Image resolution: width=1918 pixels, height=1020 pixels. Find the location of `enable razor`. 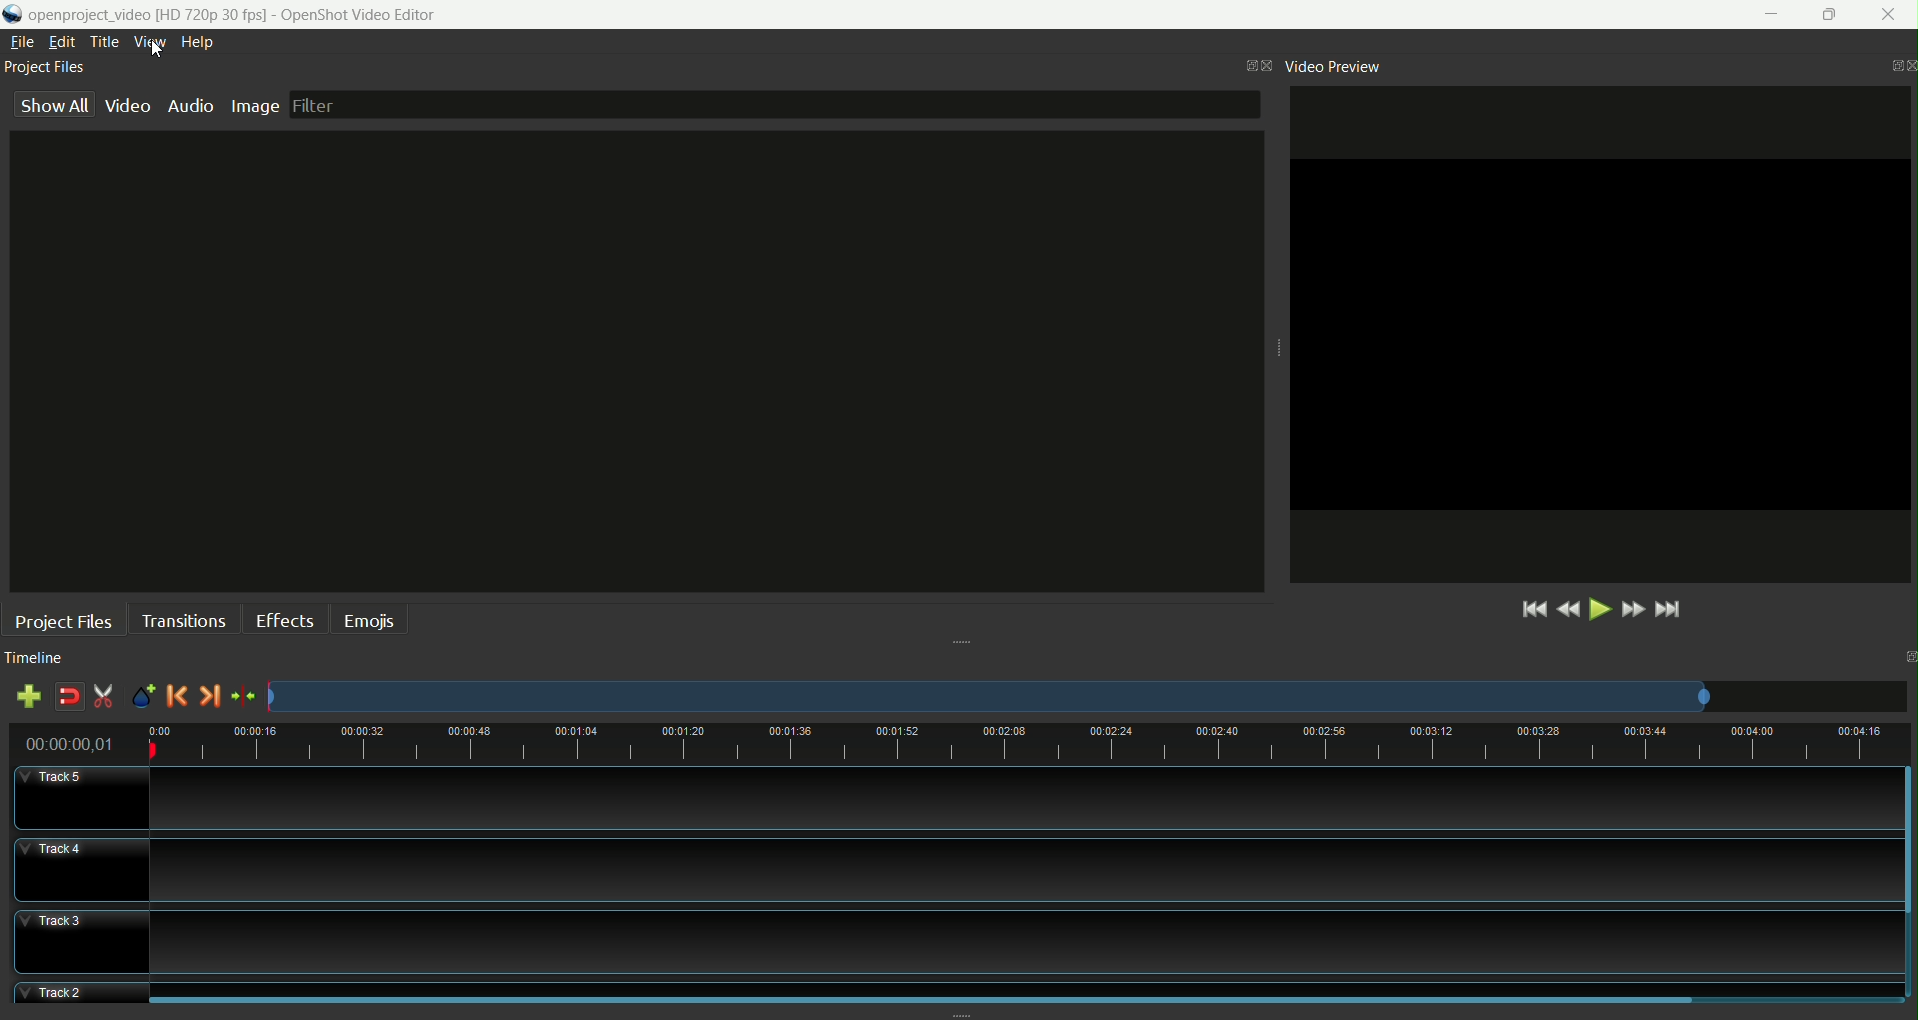

enable razor is located at coordinates (105, 697).